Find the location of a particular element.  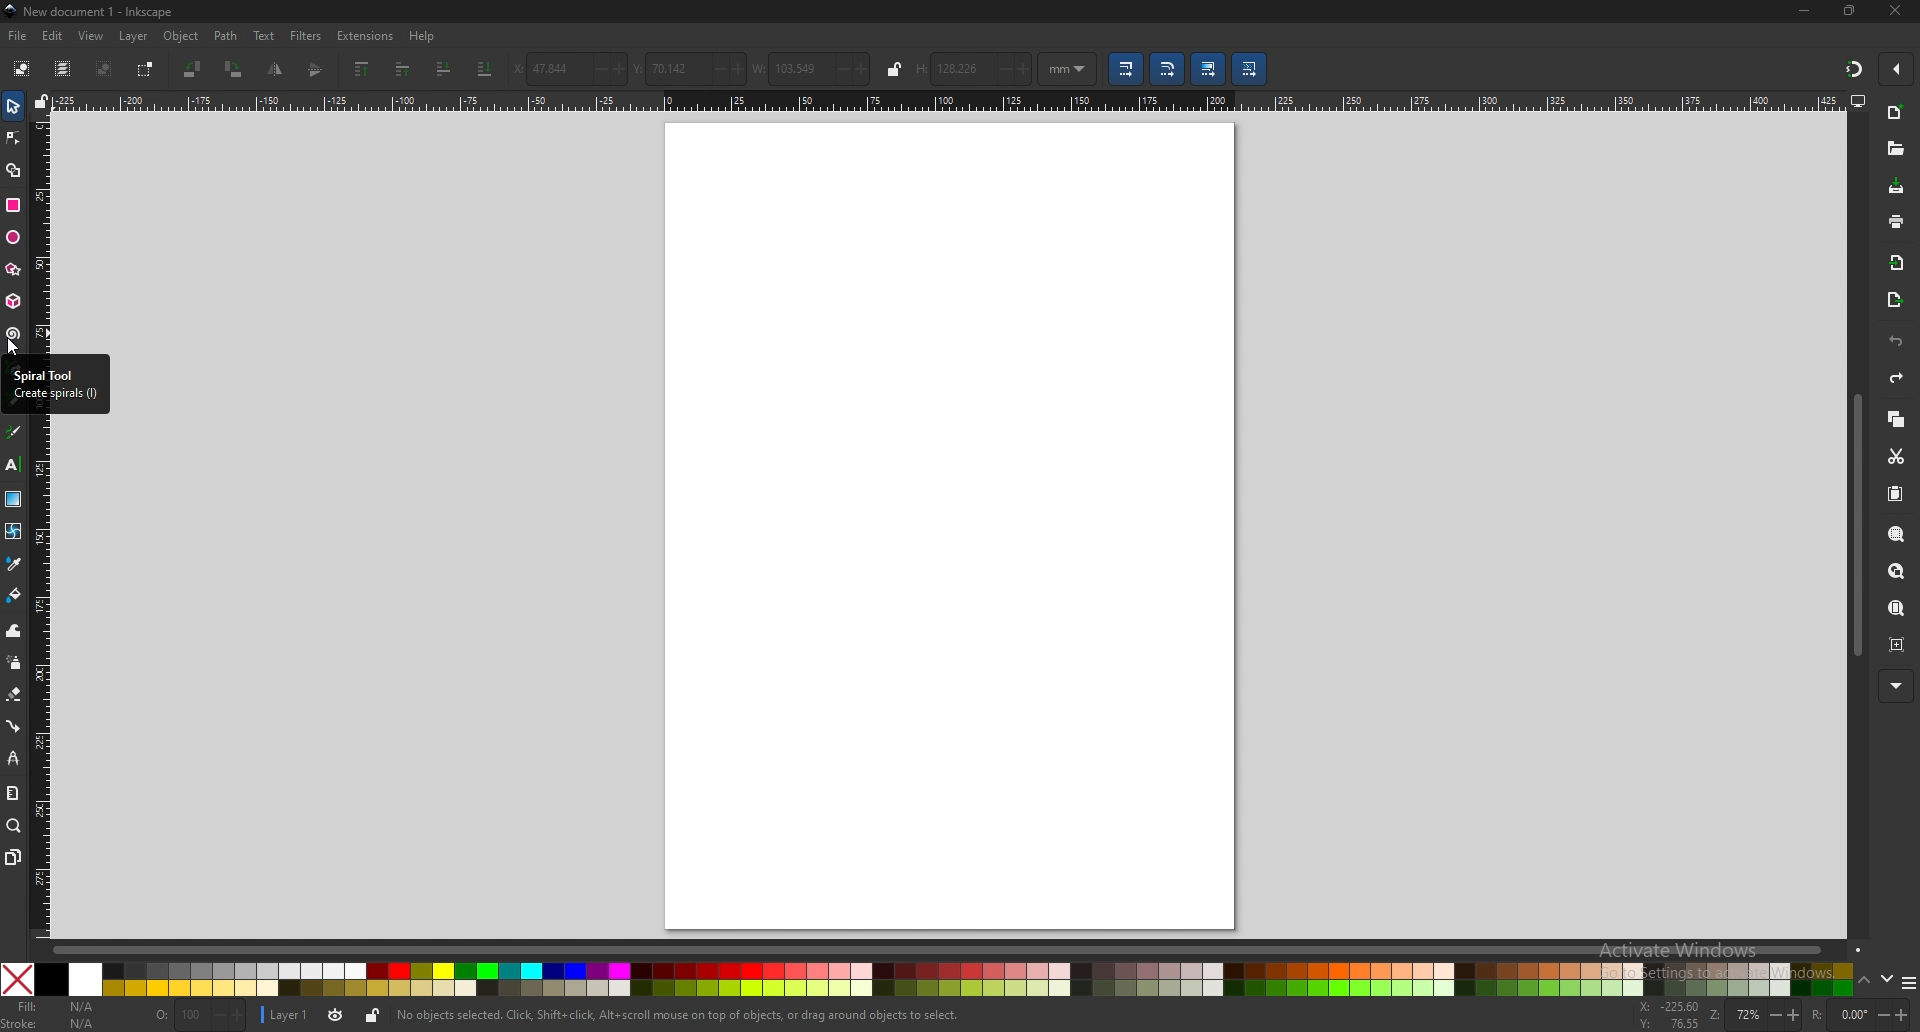

more colors is located at coordinates (1905, 981).